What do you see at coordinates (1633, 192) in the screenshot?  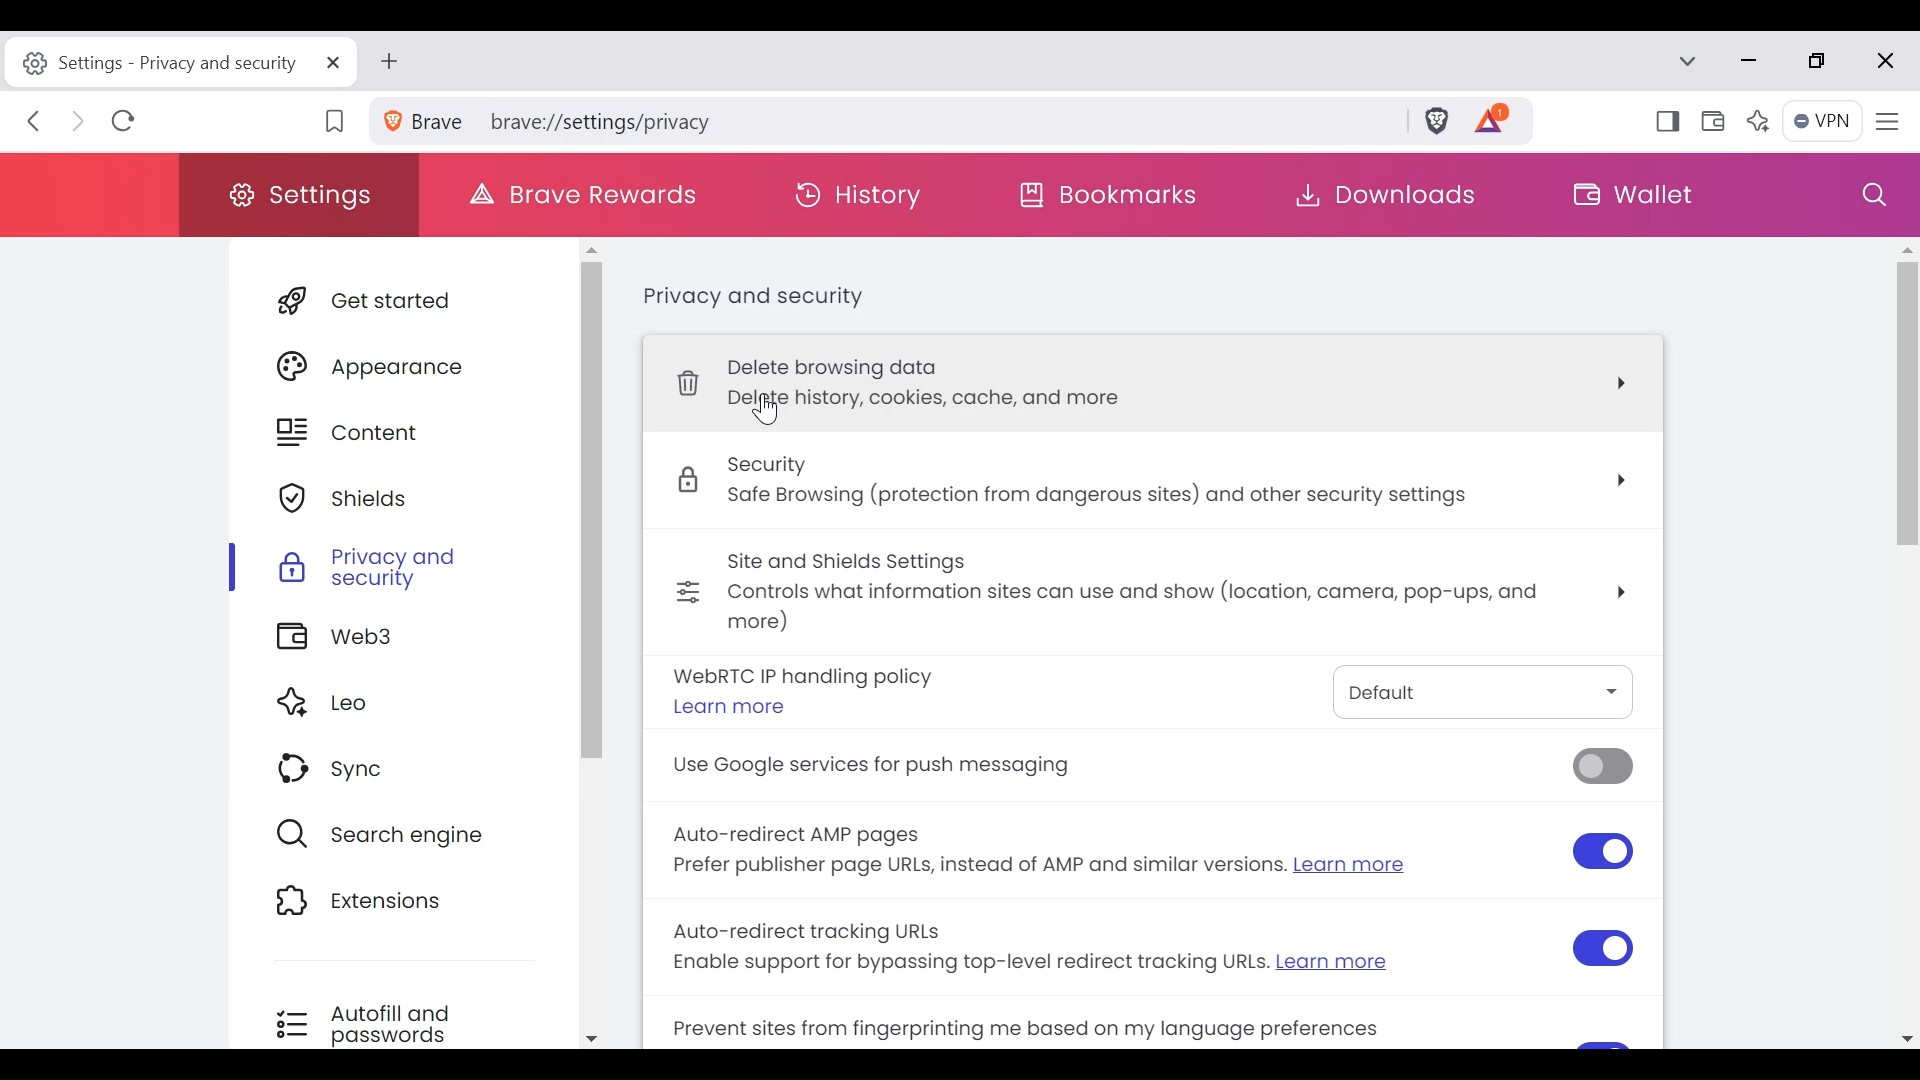 I see `Wallet` at bounding box center [1633, 192].